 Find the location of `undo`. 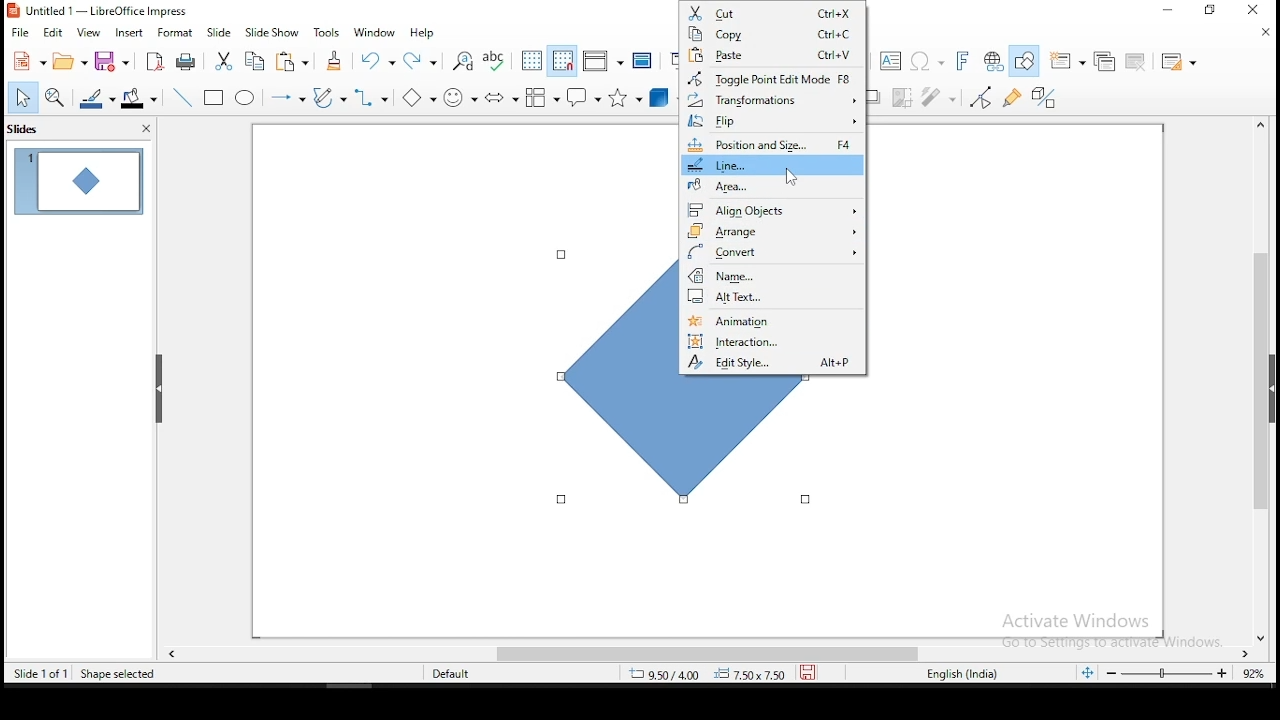

undo is located at coordinates (378, 60).